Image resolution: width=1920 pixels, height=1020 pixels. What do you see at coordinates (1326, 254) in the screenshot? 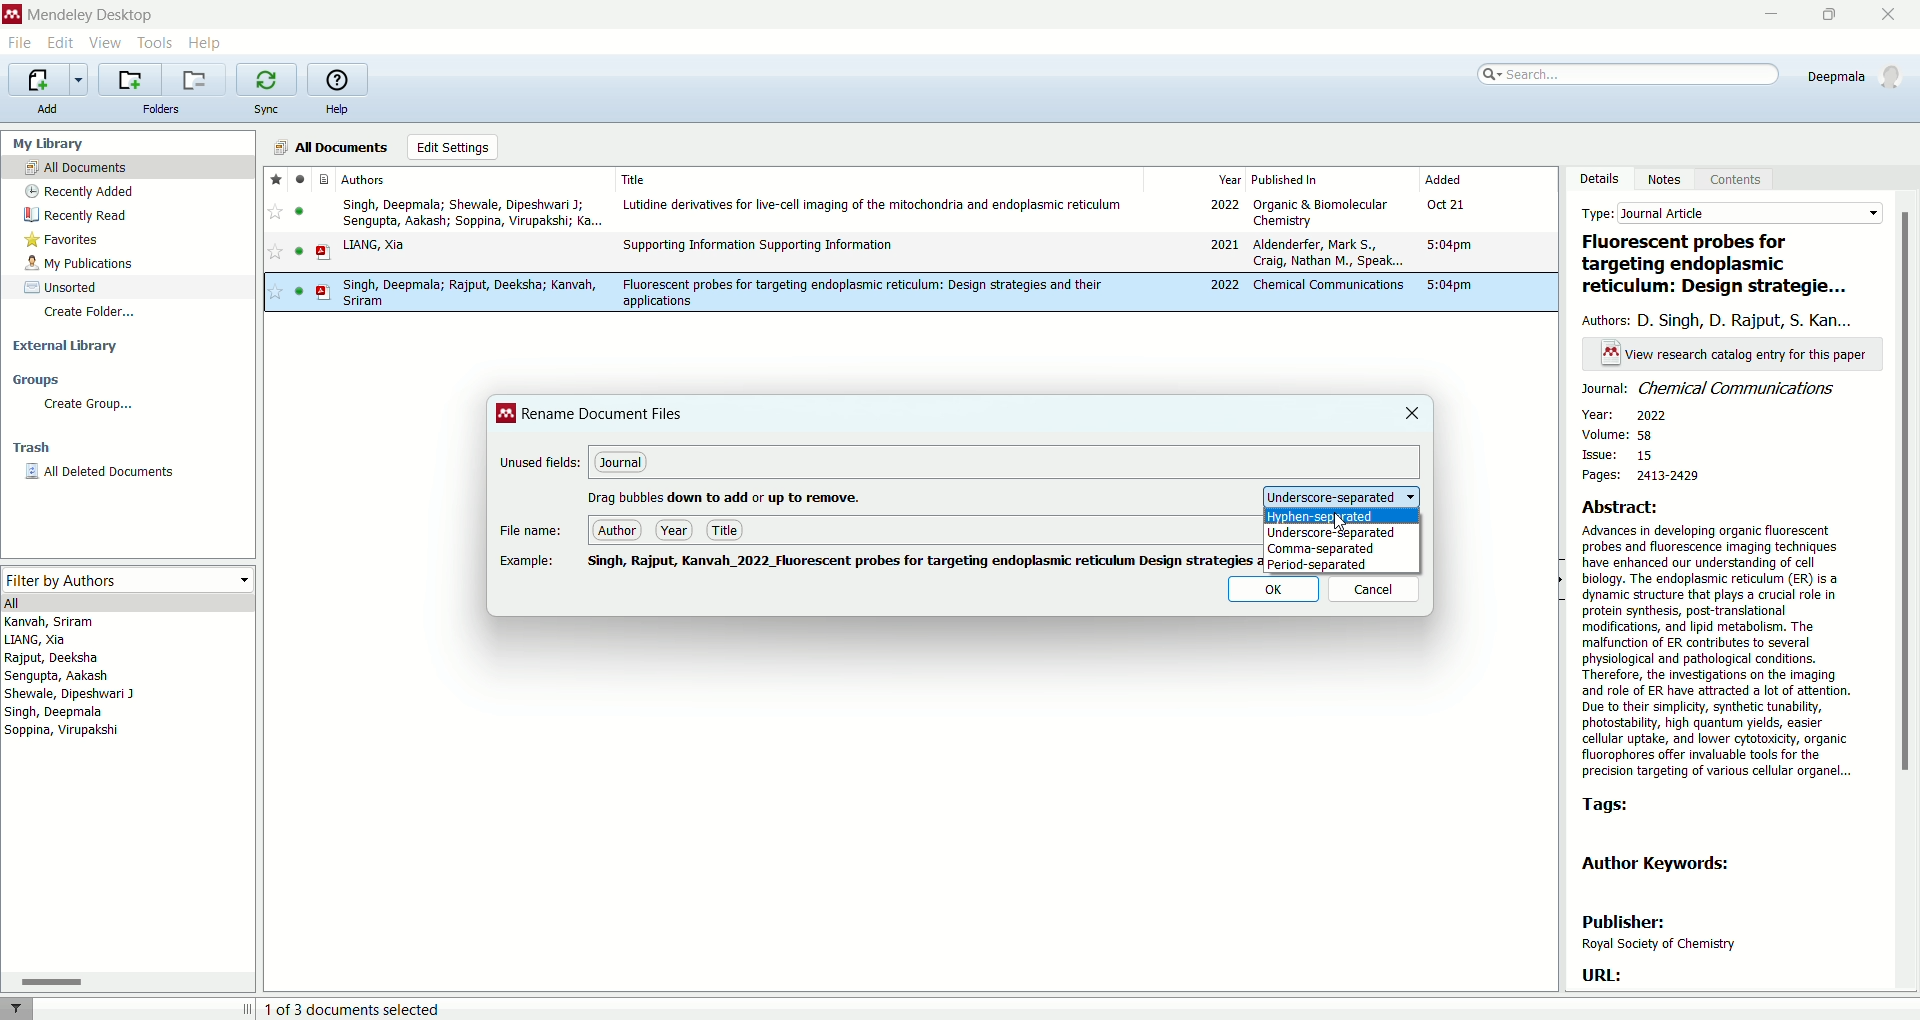
I see `Aldenderfer, Mark S, Craig, Nathan M, Speak` at bounding box center [1326, 254].